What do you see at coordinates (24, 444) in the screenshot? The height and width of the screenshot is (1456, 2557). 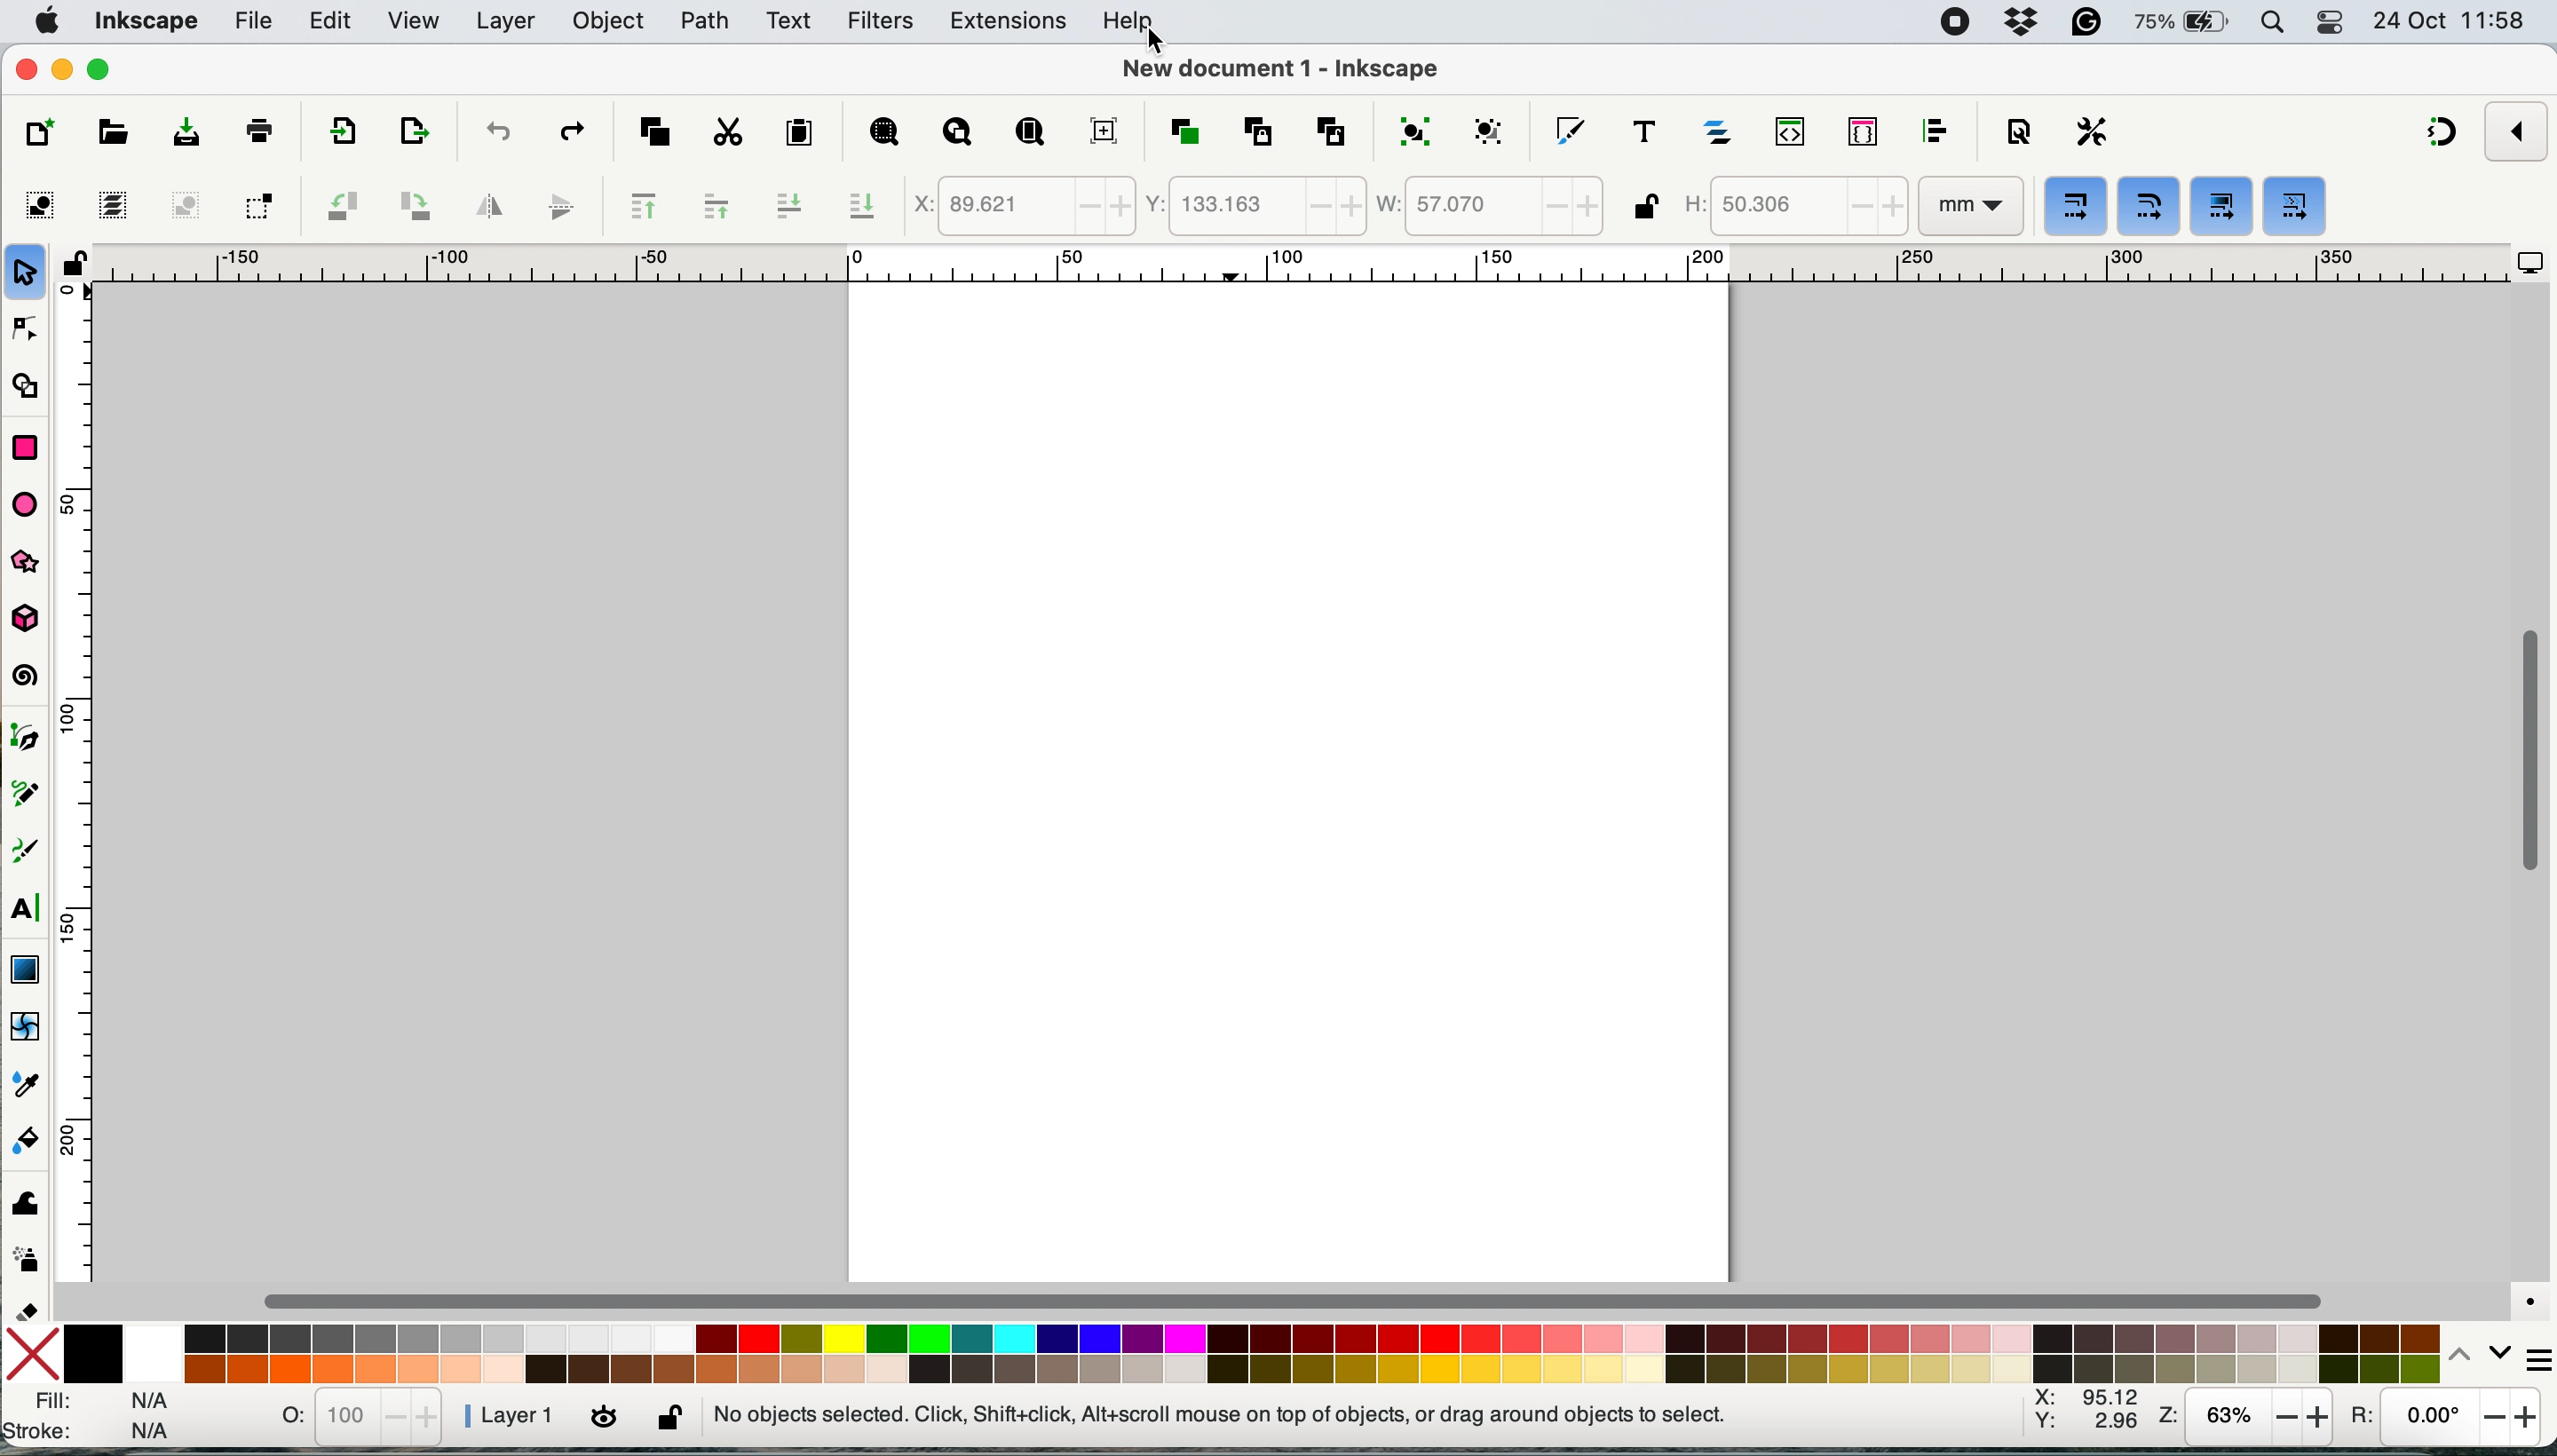 I see `rectangle tool` at bounding box center [24, 444].